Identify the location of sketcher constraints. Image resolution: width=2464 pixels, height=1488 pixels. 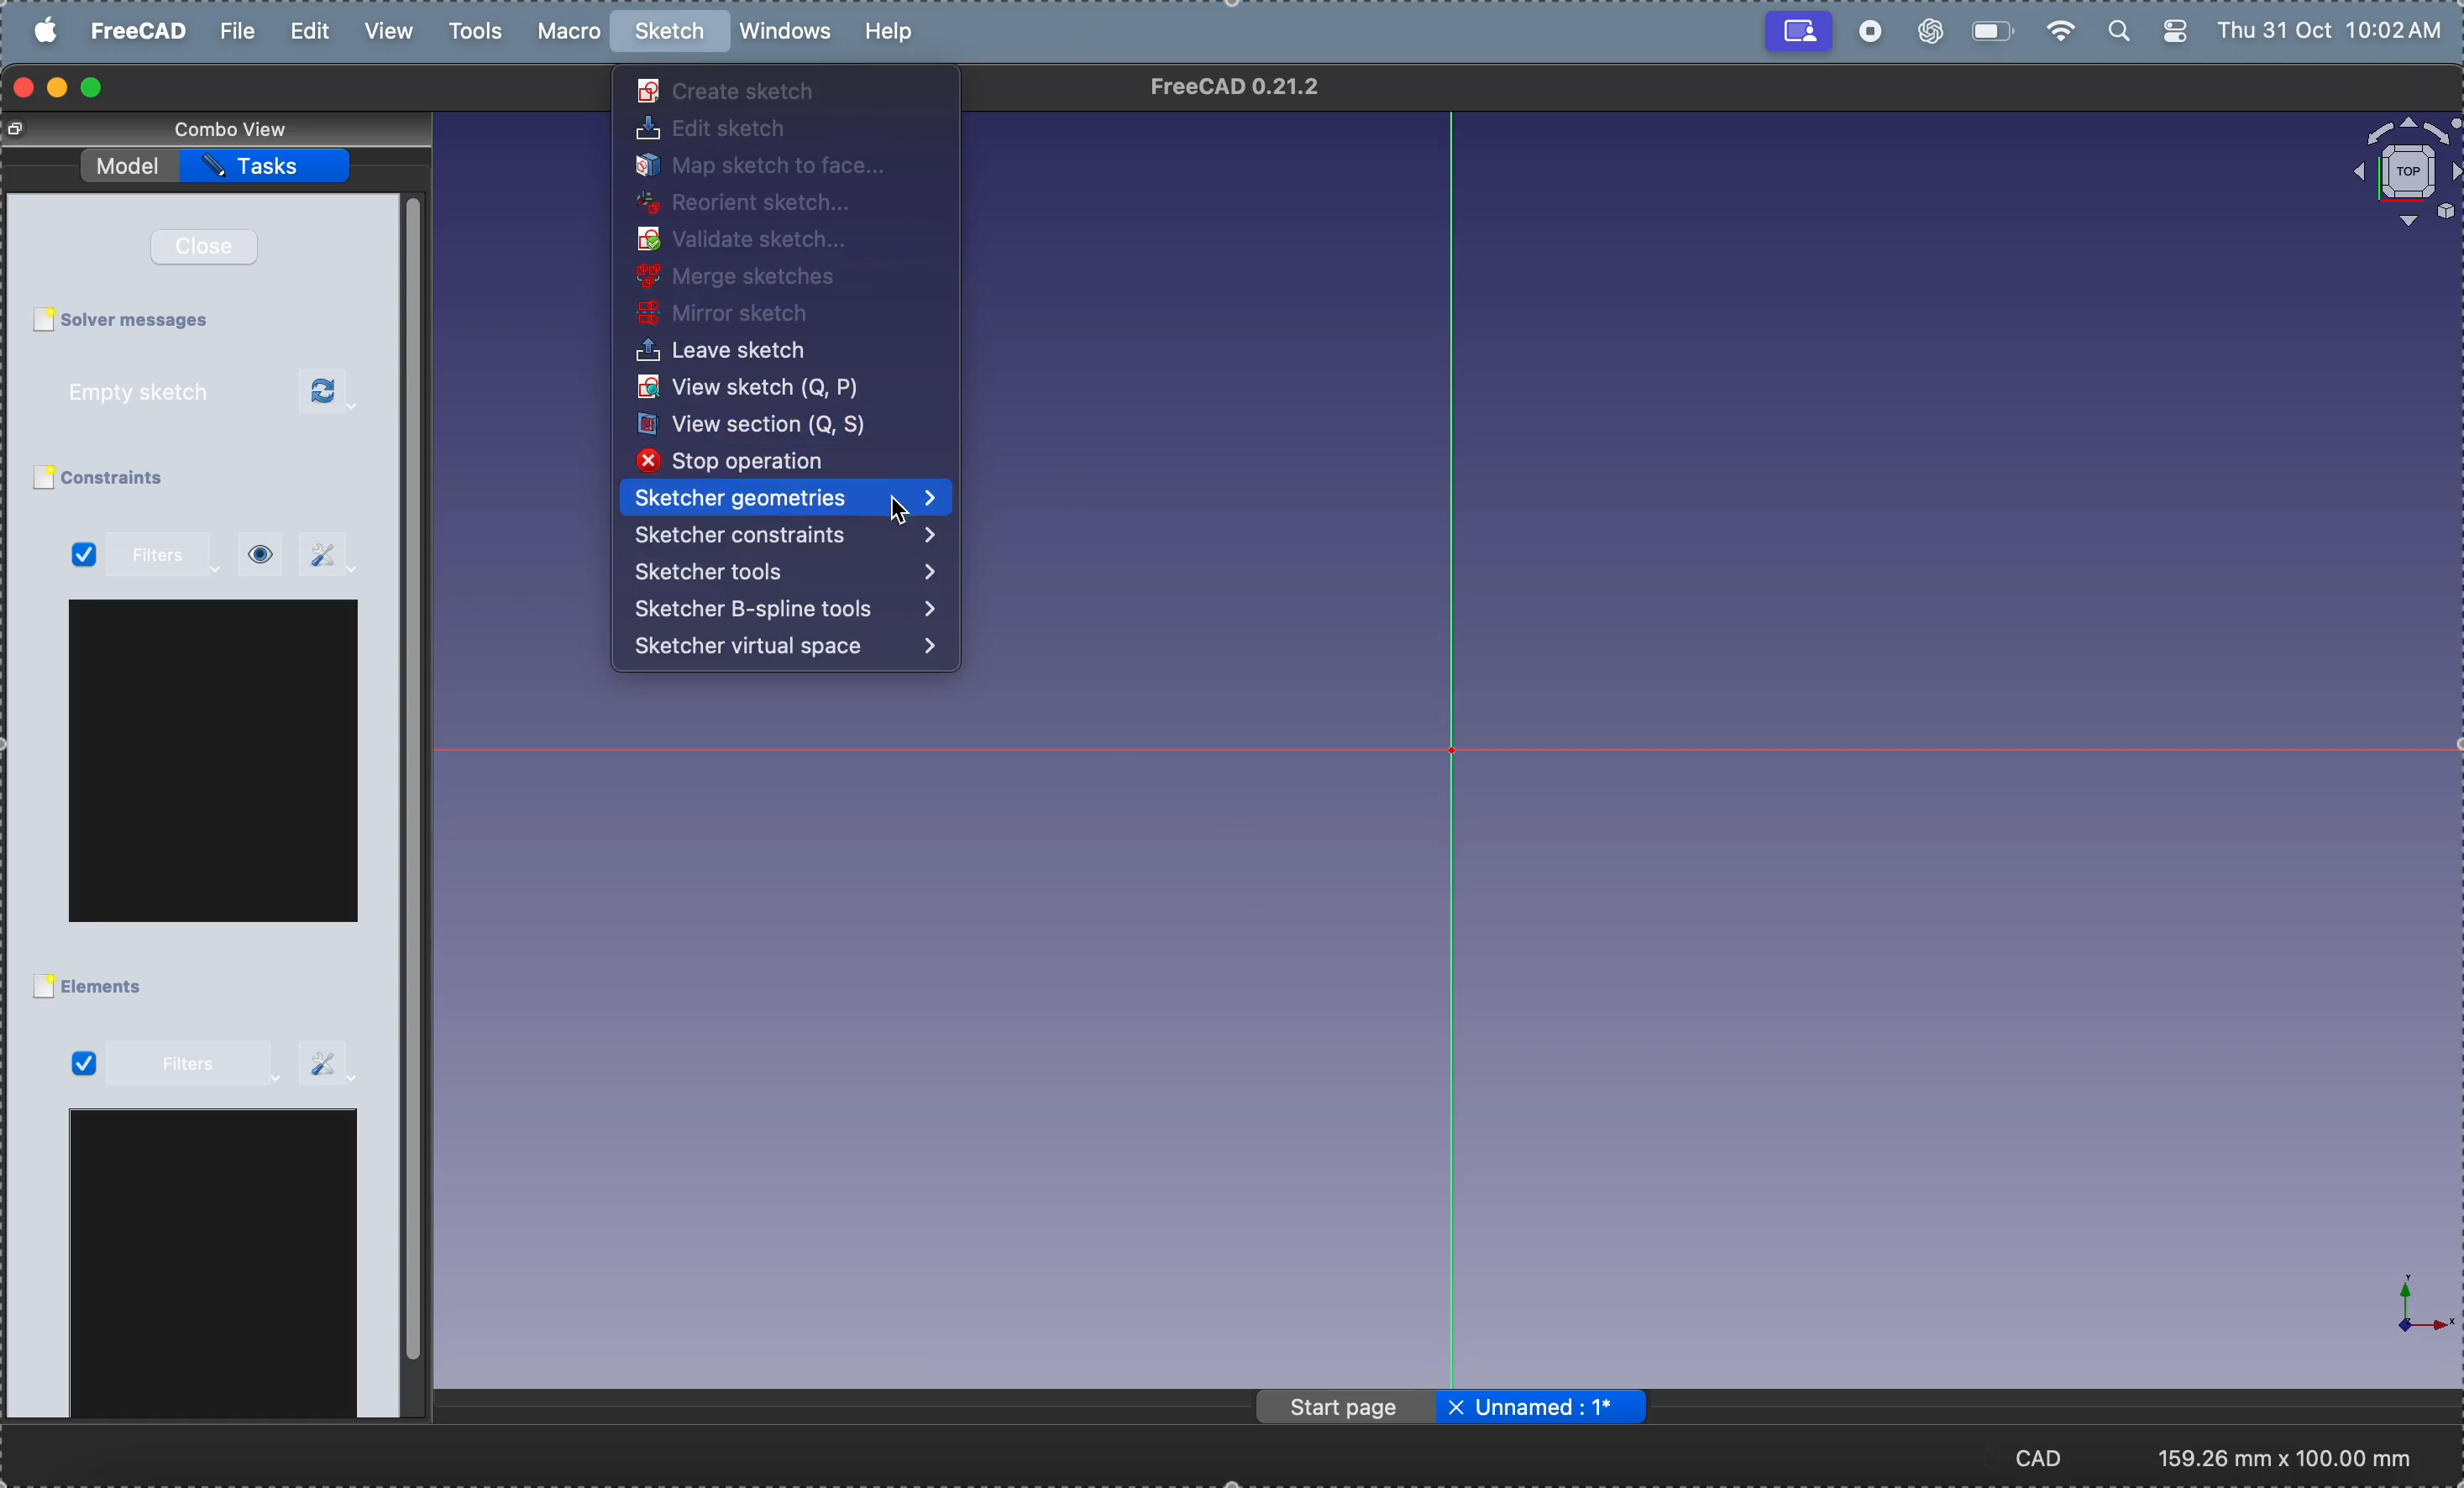
(786, 532).